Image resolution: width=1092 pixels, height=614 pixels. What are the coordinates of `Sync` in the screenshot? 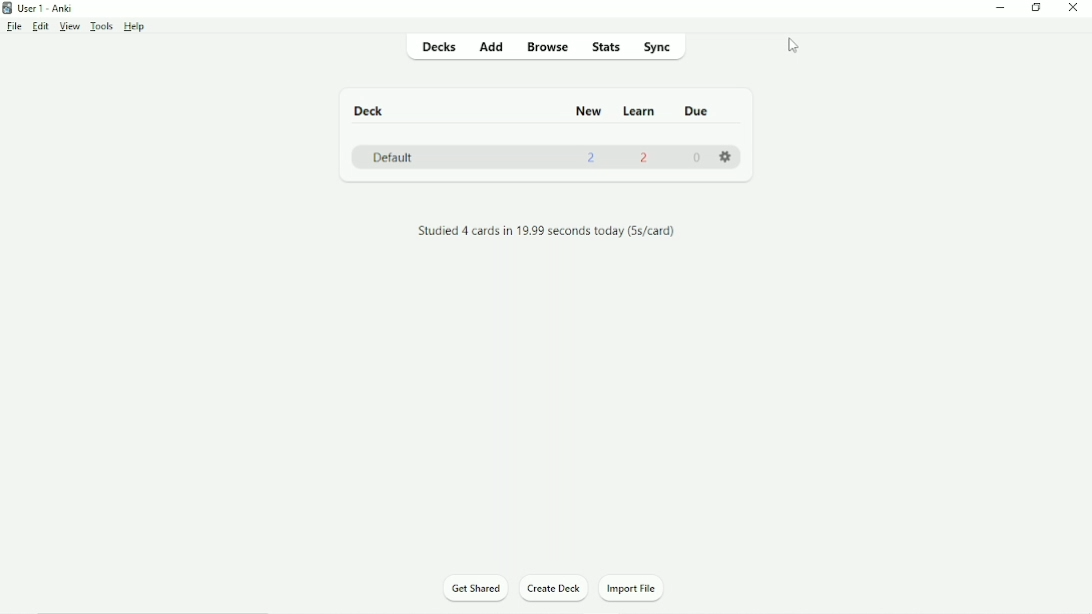 It's located at (661, 47).